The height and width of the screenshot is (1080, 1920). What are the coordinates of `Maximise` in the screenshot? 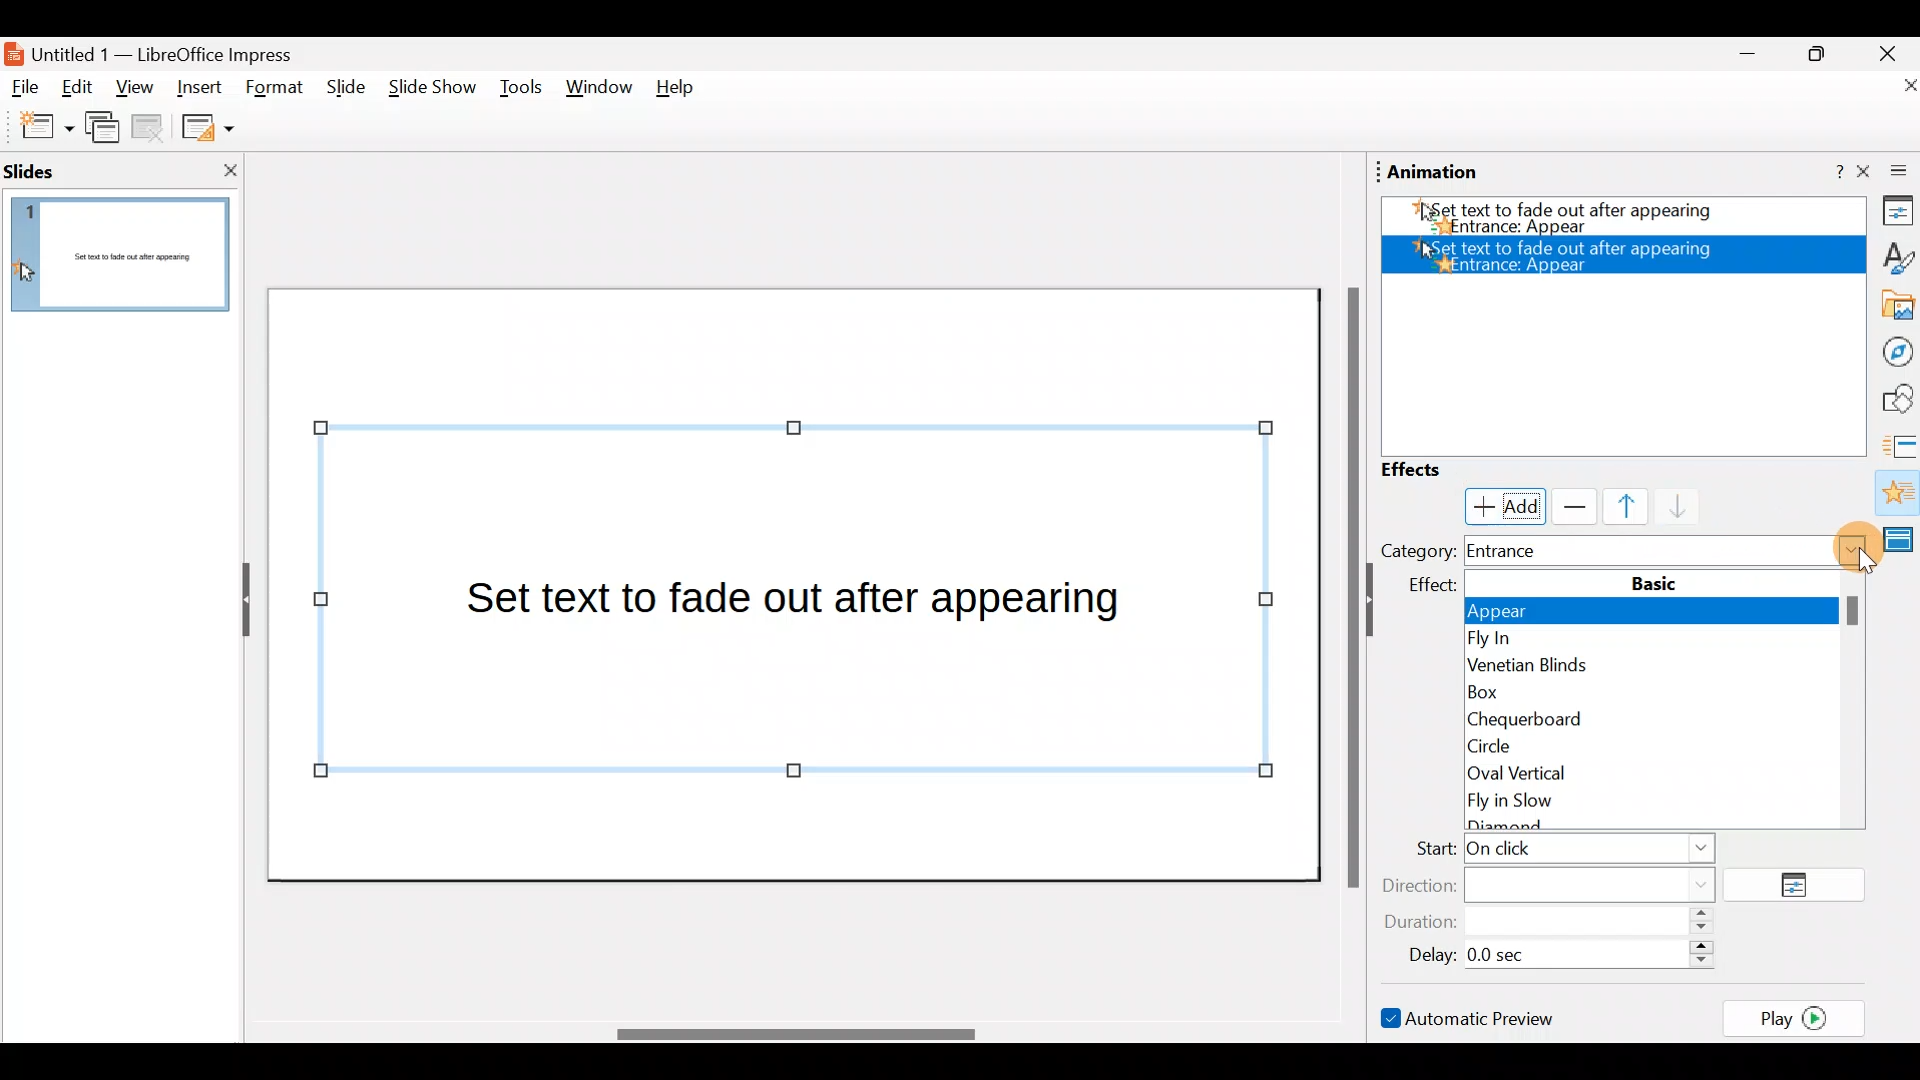 It's located at (1824, 54).